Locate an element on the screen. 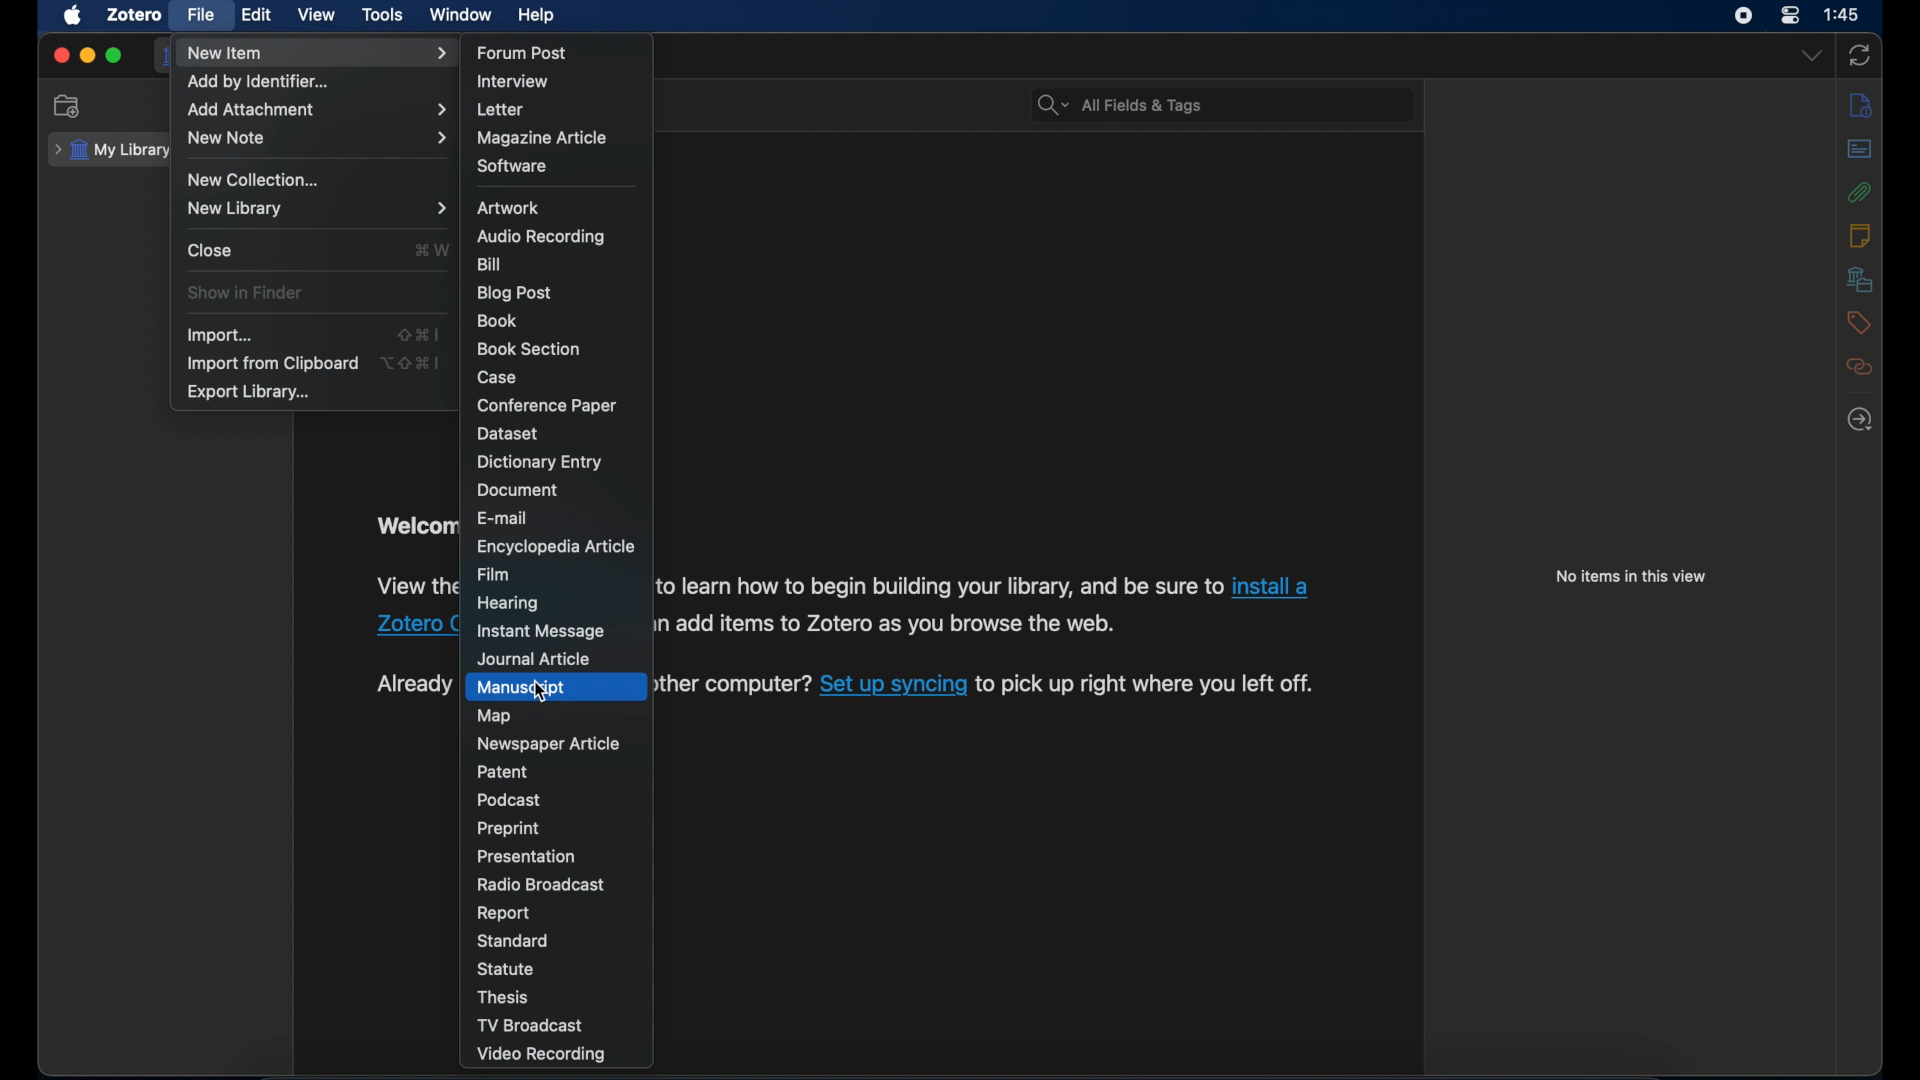 Image resolution: width=1920 pixels, height=1080 pixels. search bar is located at coordinates (1120, 106).